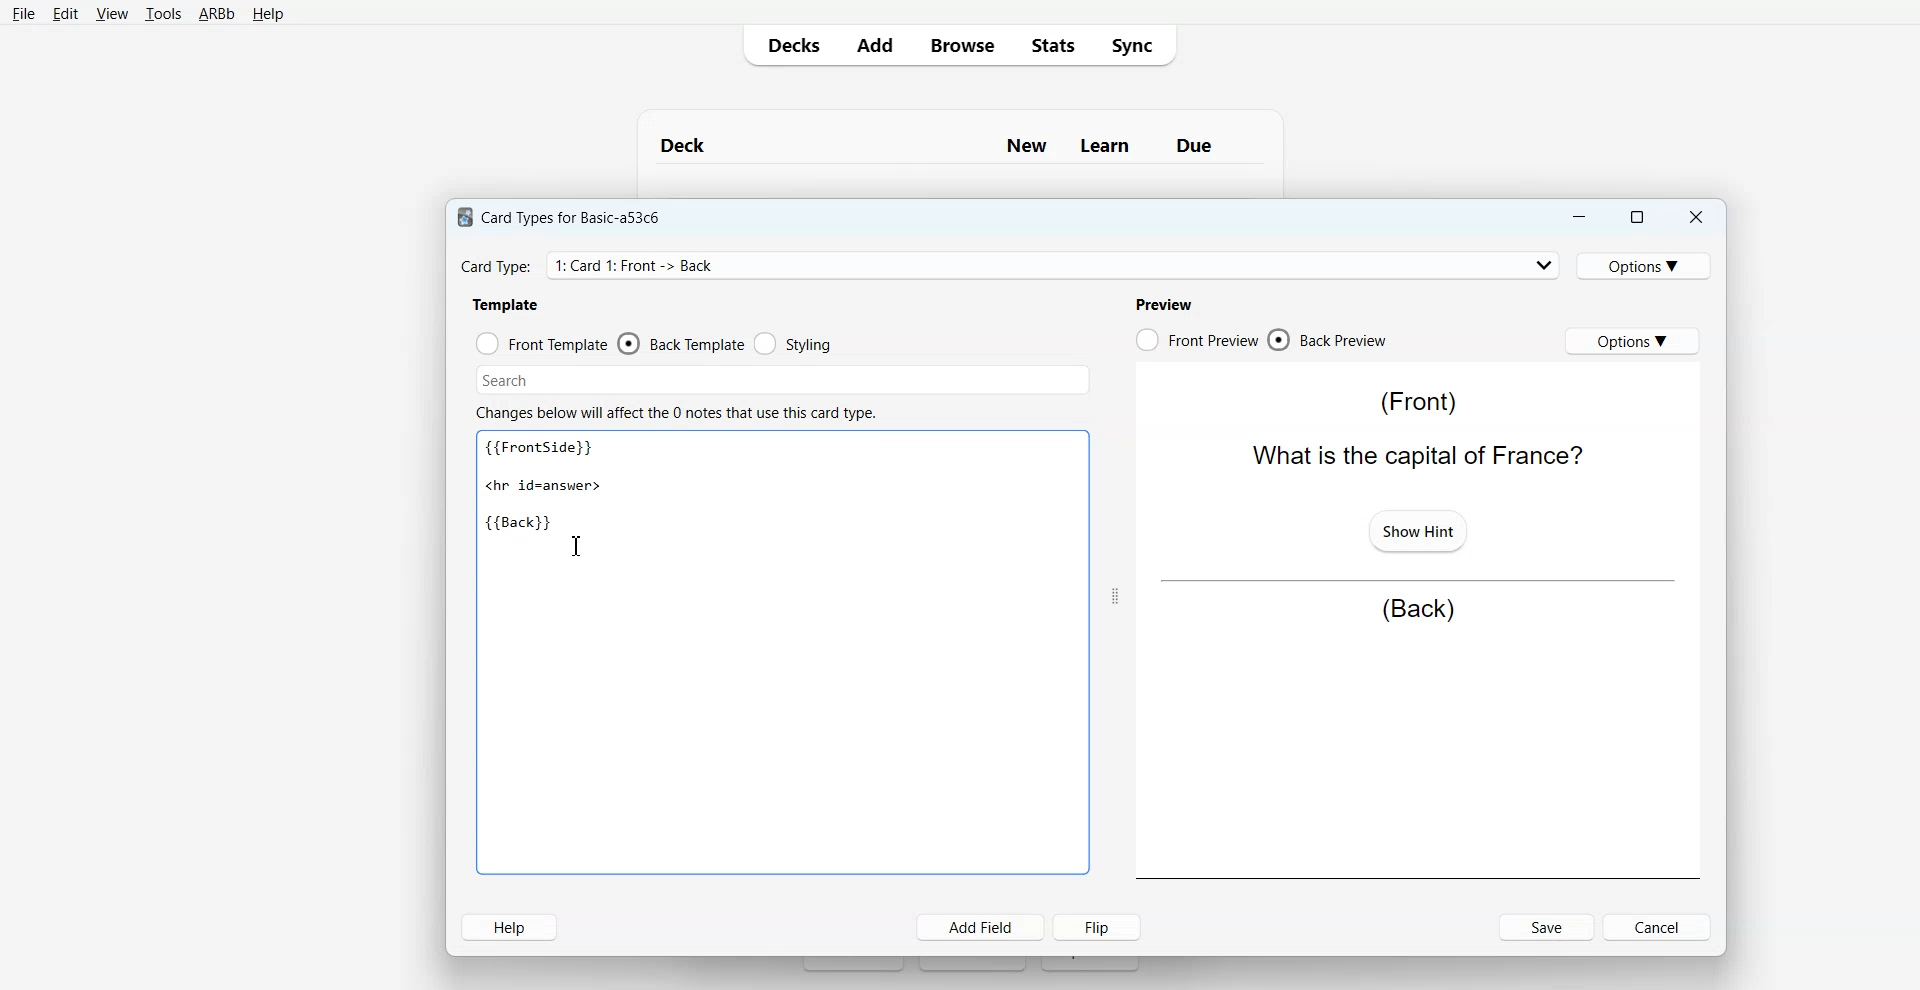  What do you see at coordinates (789, 45) in the screenshot?
I see `Decks` at bounding box center [789, 45].